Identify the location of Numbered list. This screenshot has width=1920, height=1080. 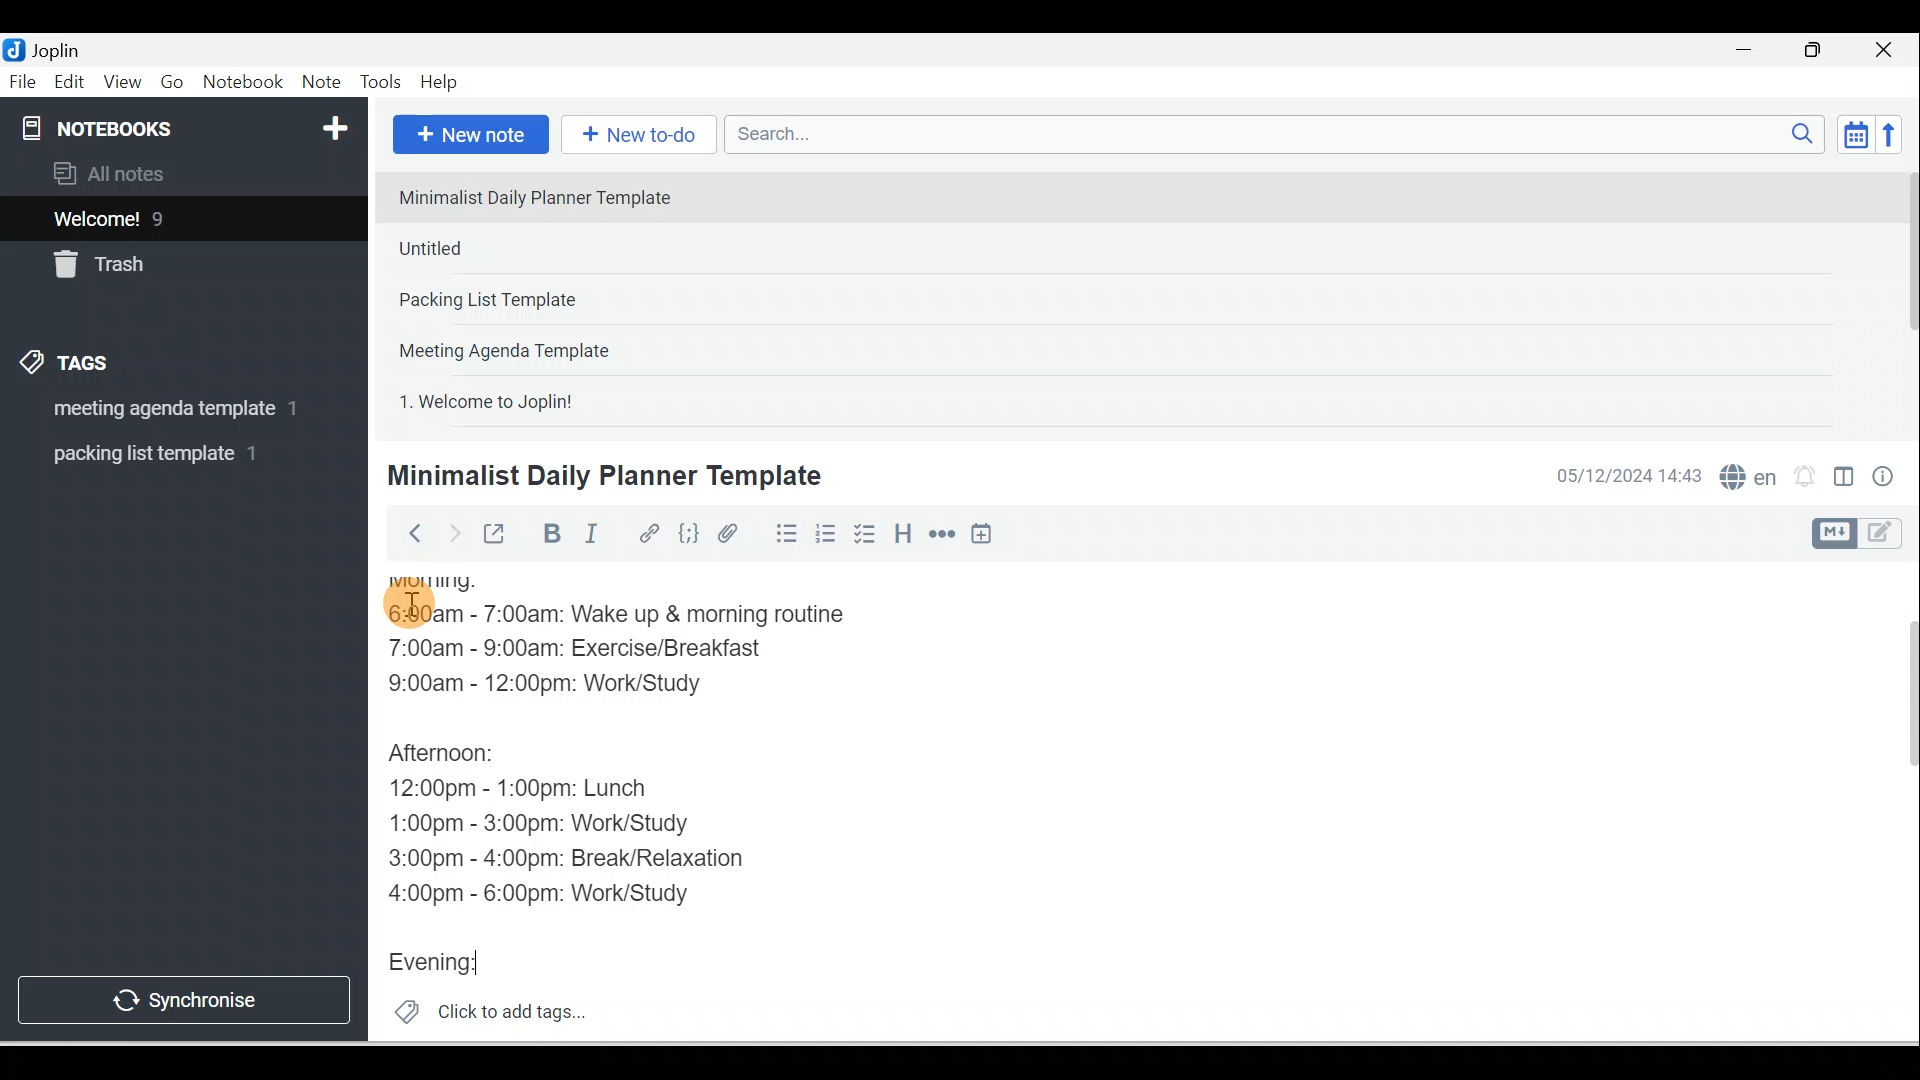
(826, 533).